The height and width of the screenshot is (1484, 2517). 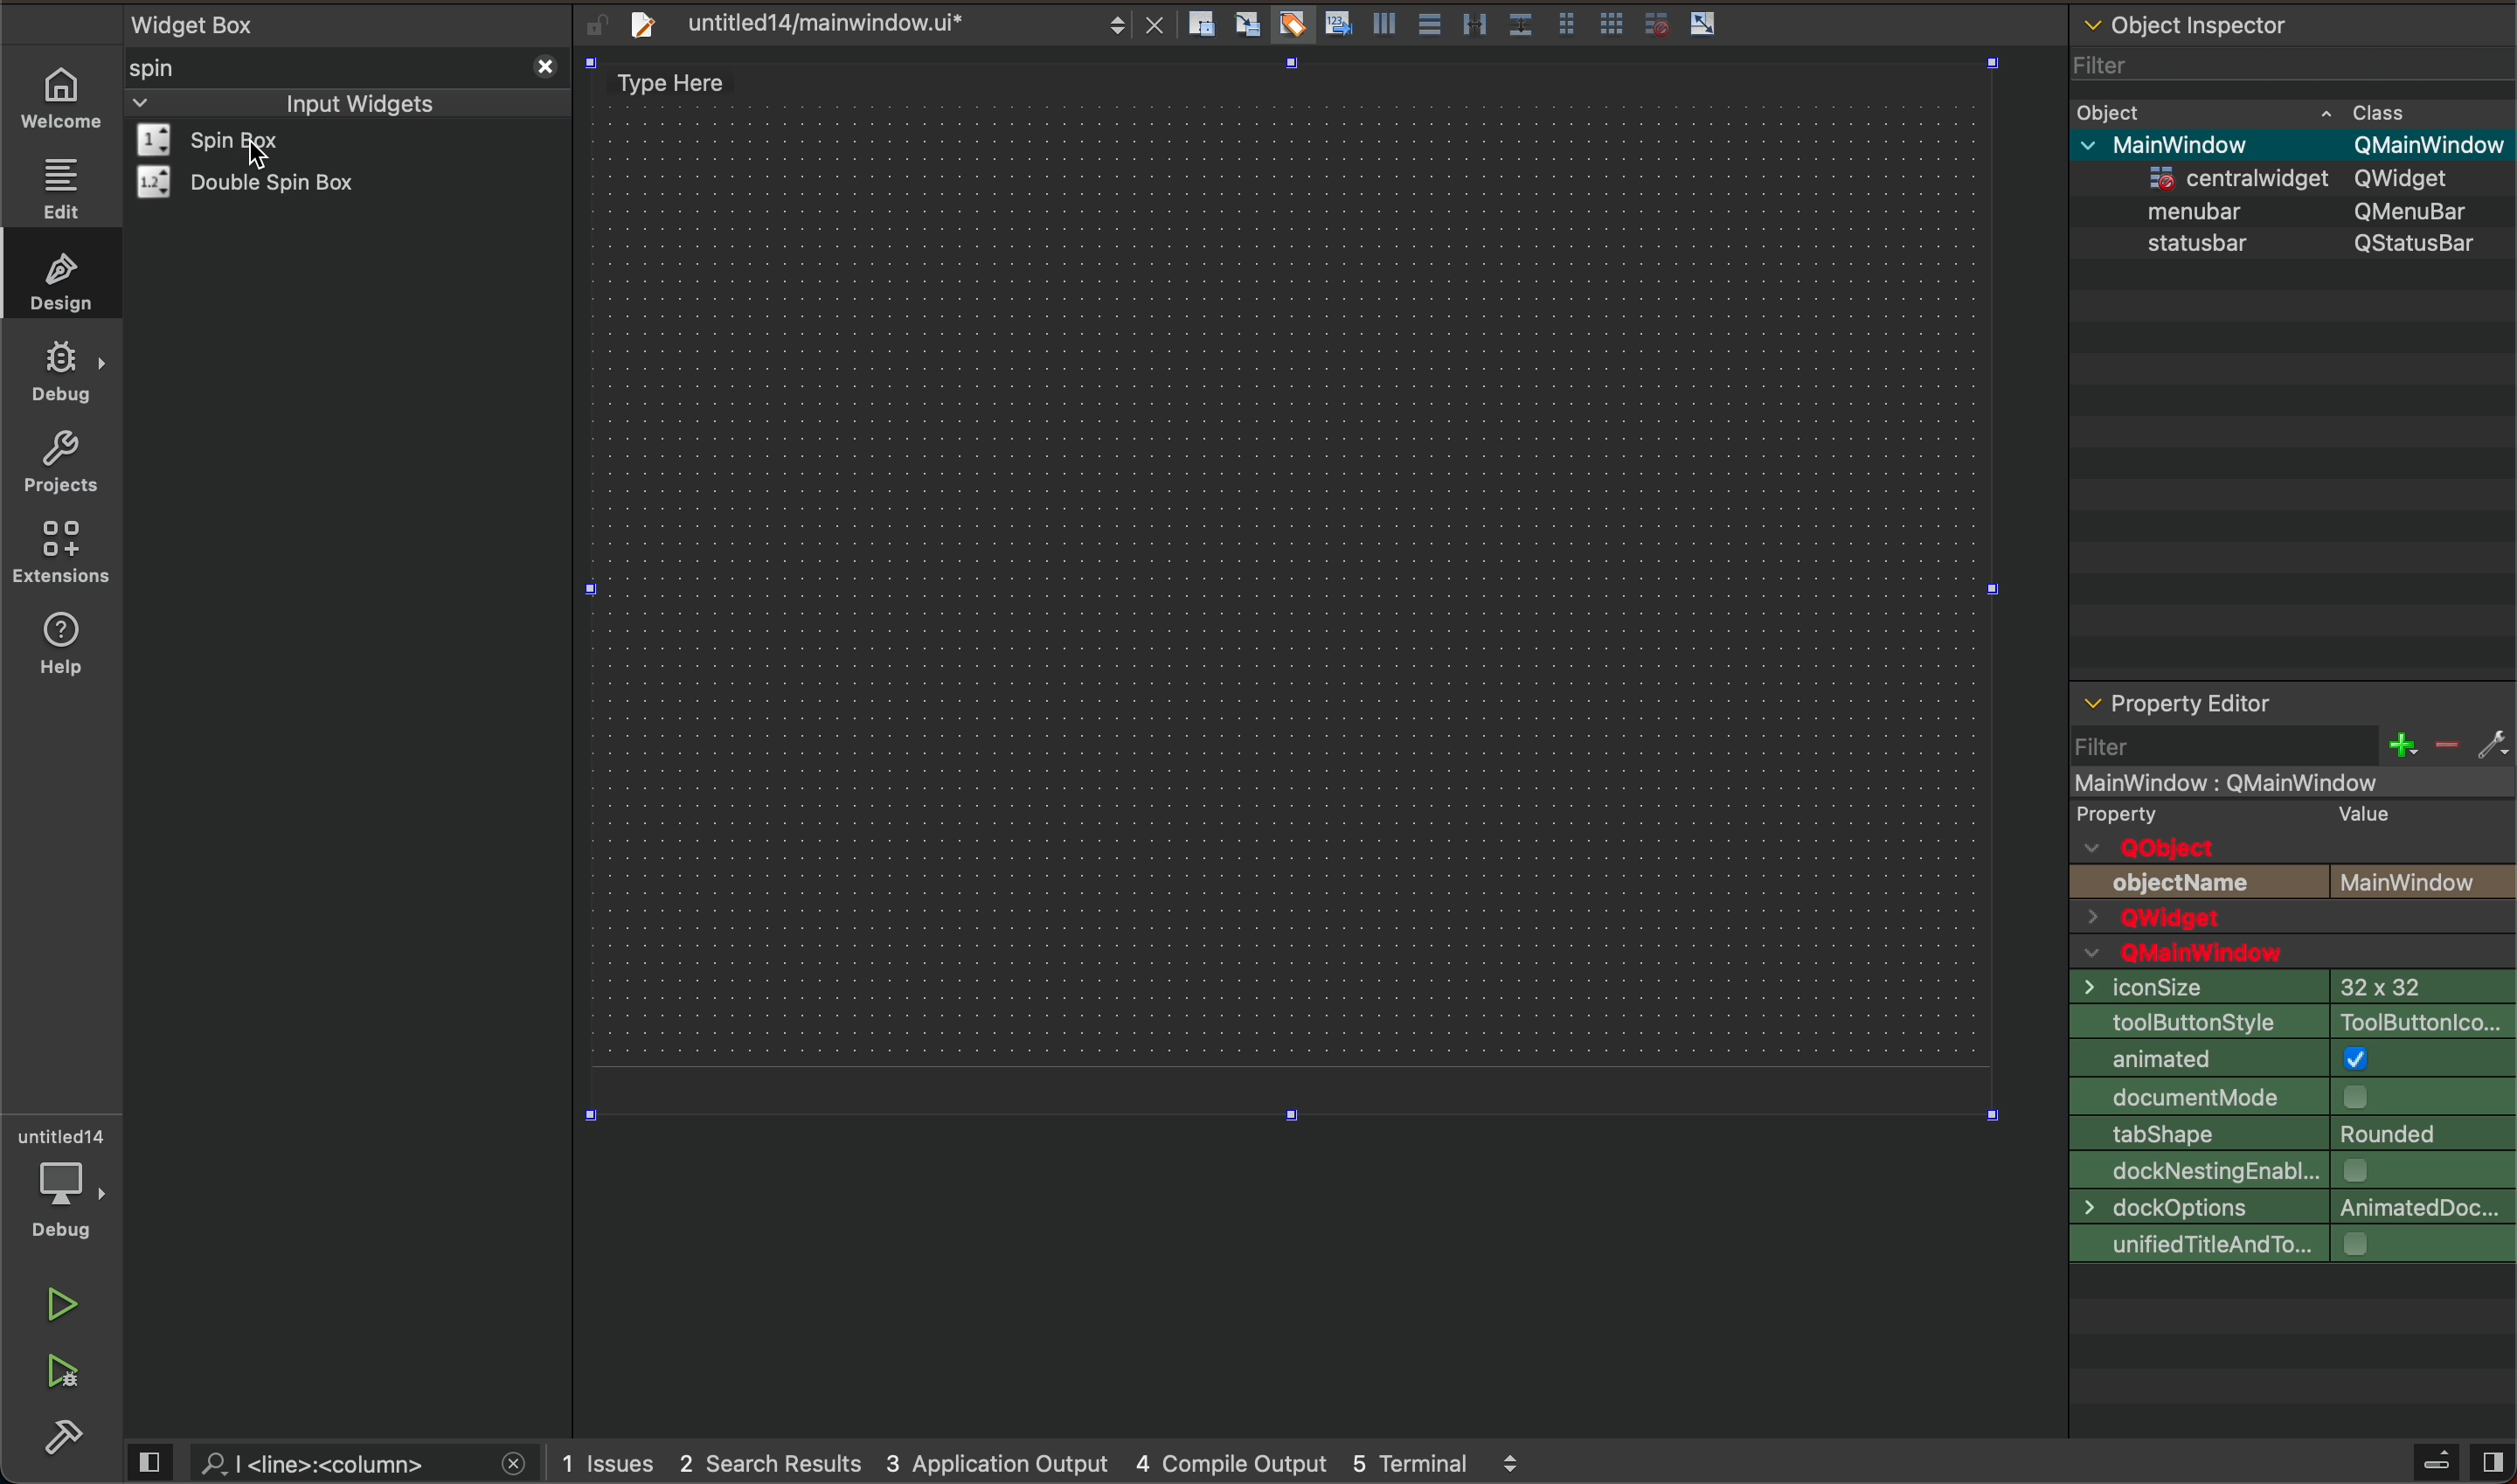 What do you see at coordinates (62, 553) in the screenshot?
I see `extension` at bounding box center [62, 553].